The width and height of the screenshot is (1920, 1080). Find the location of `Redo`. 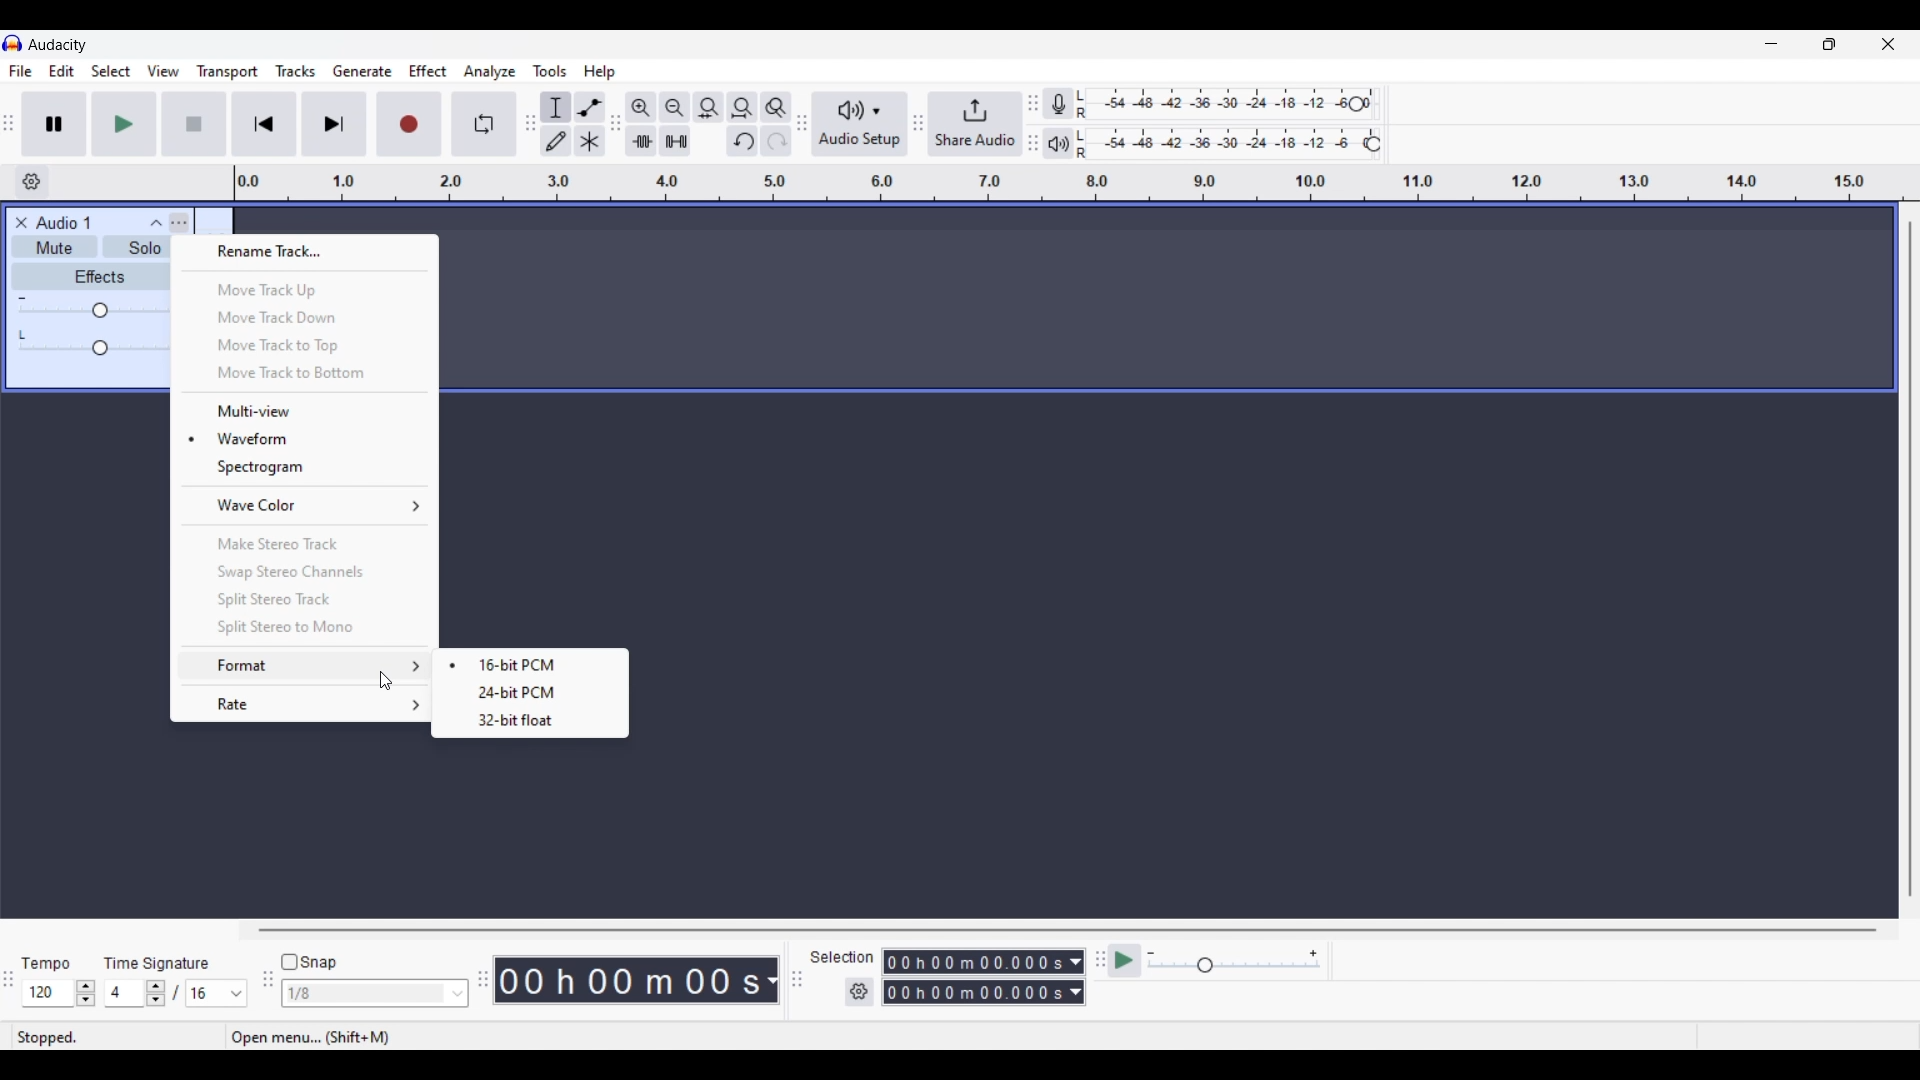

Redo is located at coordinates (775, 140).